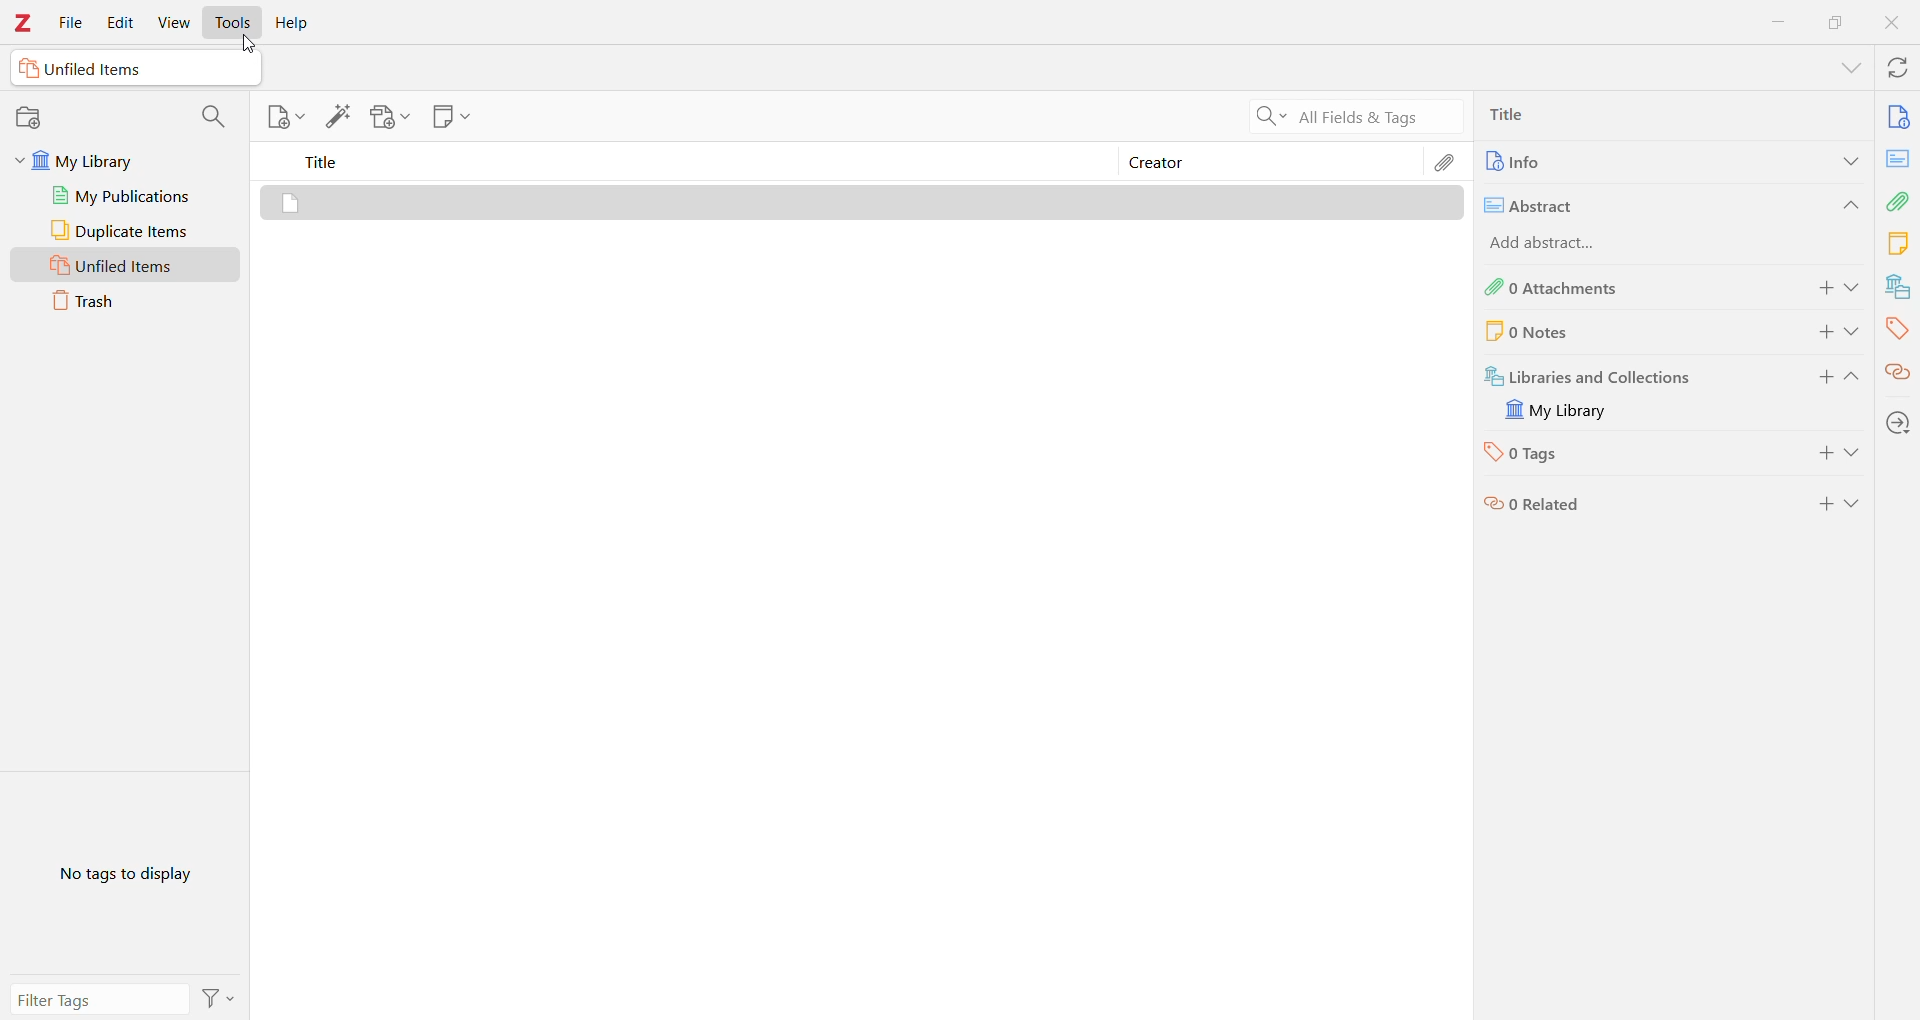  Describe the element at coordinates (1892, 24) in the screenshot. I see `Close` at that location.